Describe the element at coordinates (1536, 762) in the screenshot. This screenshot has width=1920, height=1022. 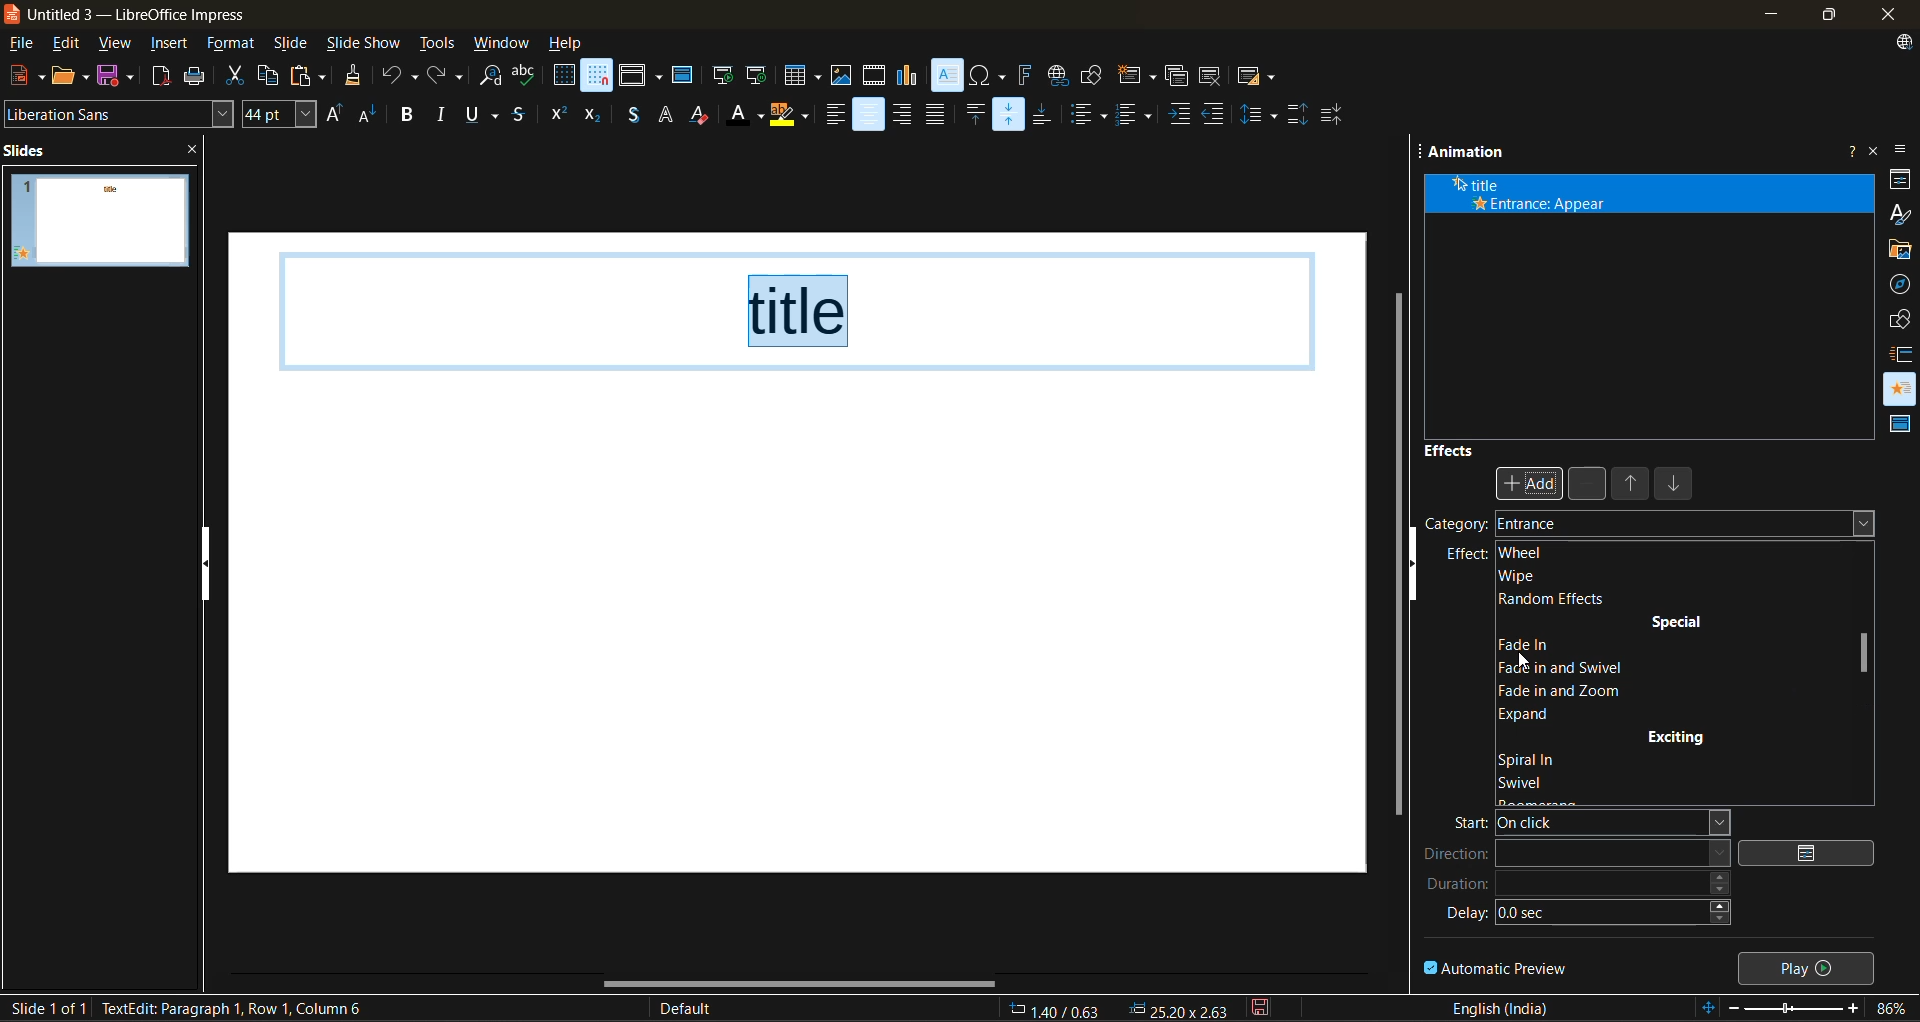
I see `spiral in` at that location.